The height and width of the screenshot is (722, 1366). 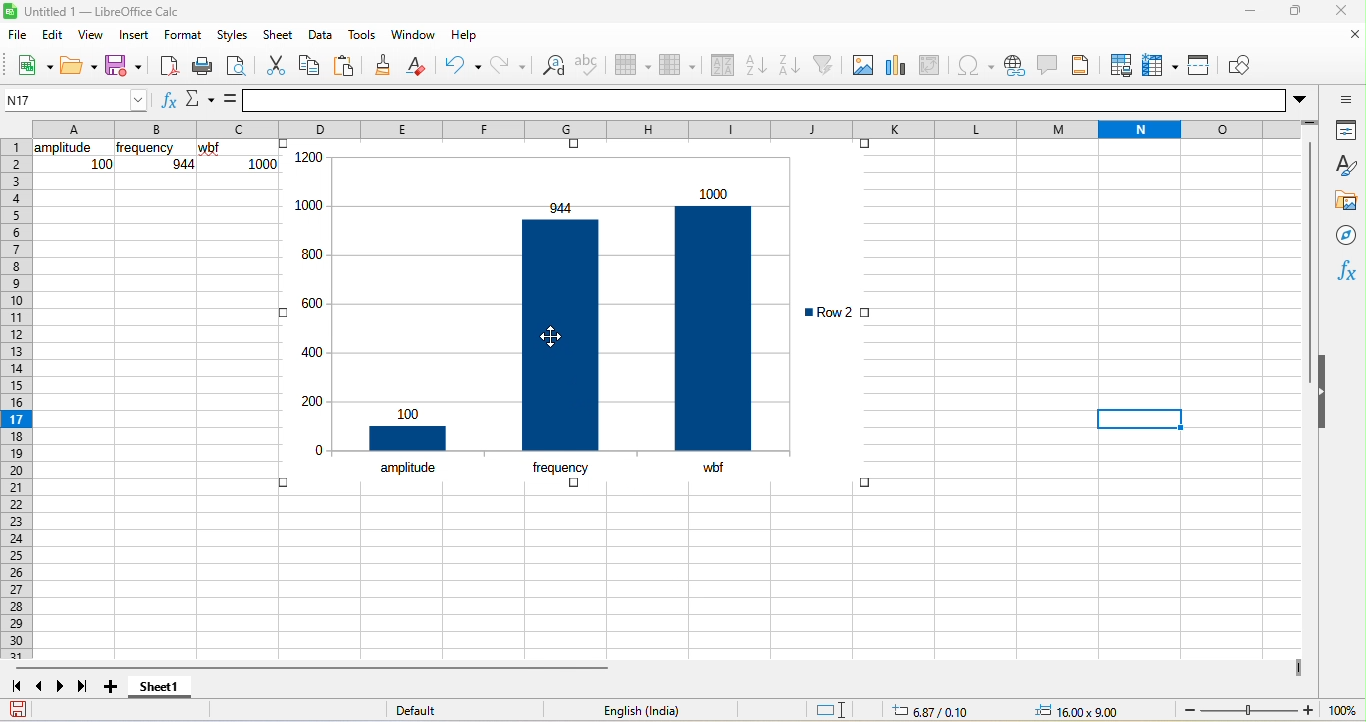 What do you see at coordinates (1346, 37) in the screenshot?
I see `close` at bounding box center [1346, 37].